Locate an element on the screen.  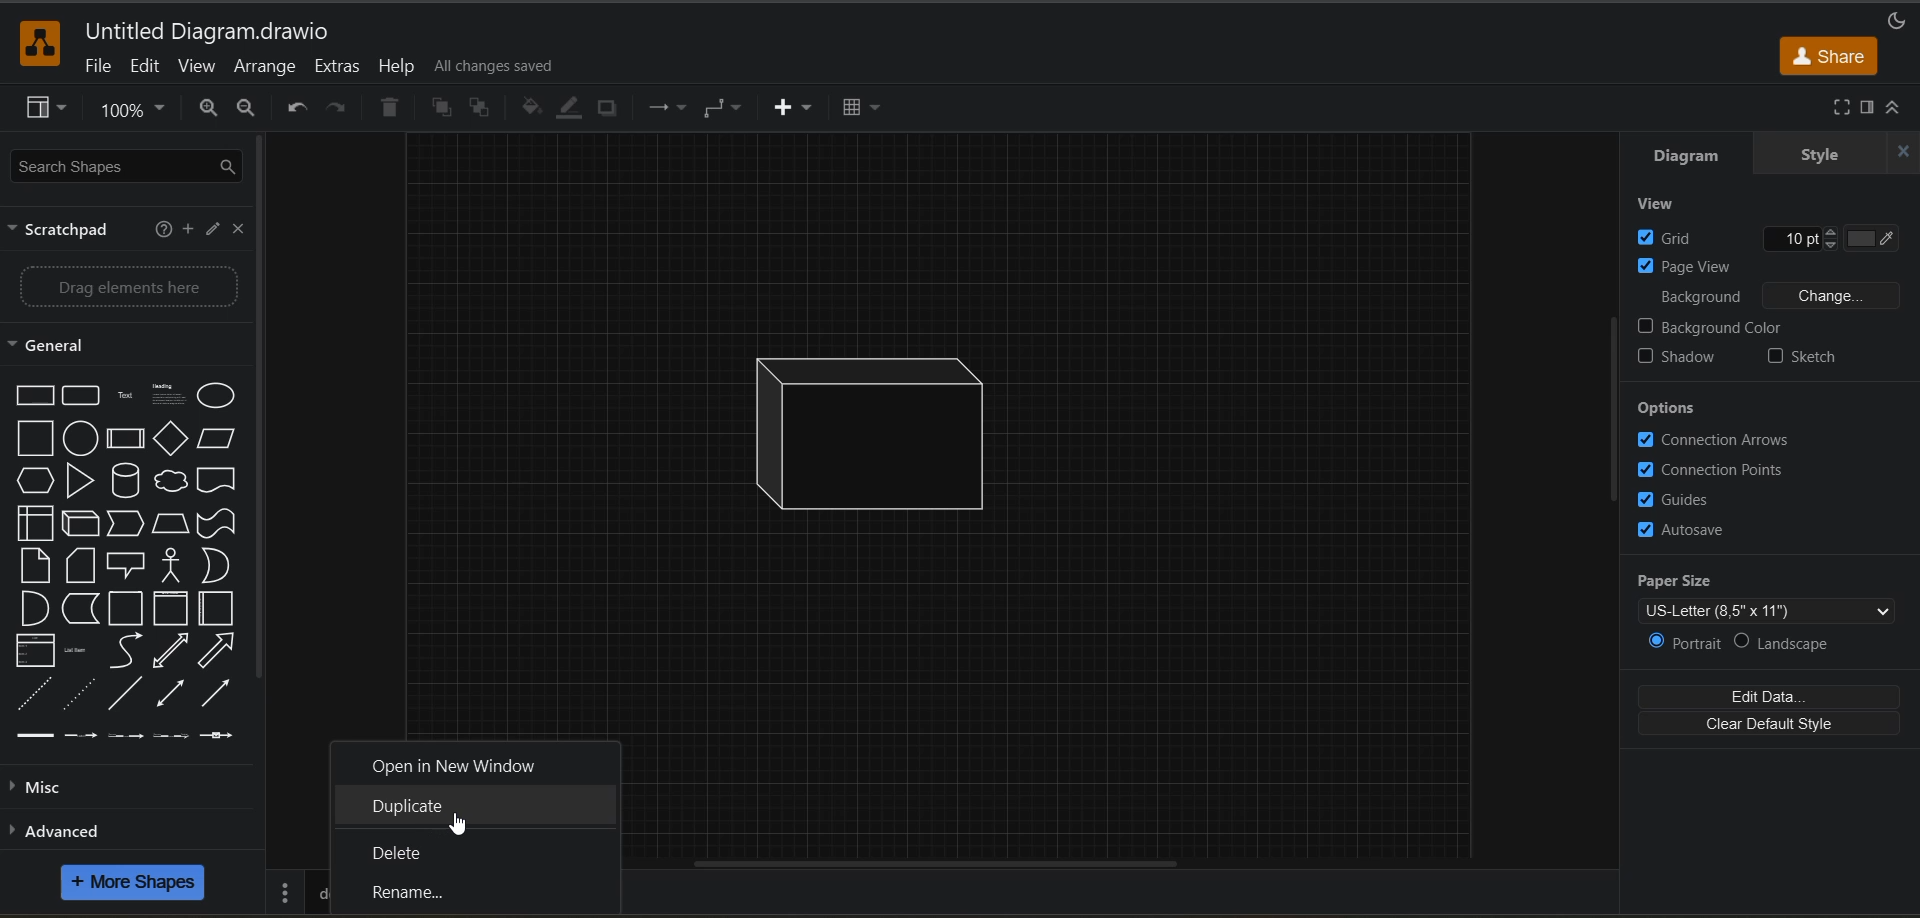
shadow is located at coordinates (607, 107).